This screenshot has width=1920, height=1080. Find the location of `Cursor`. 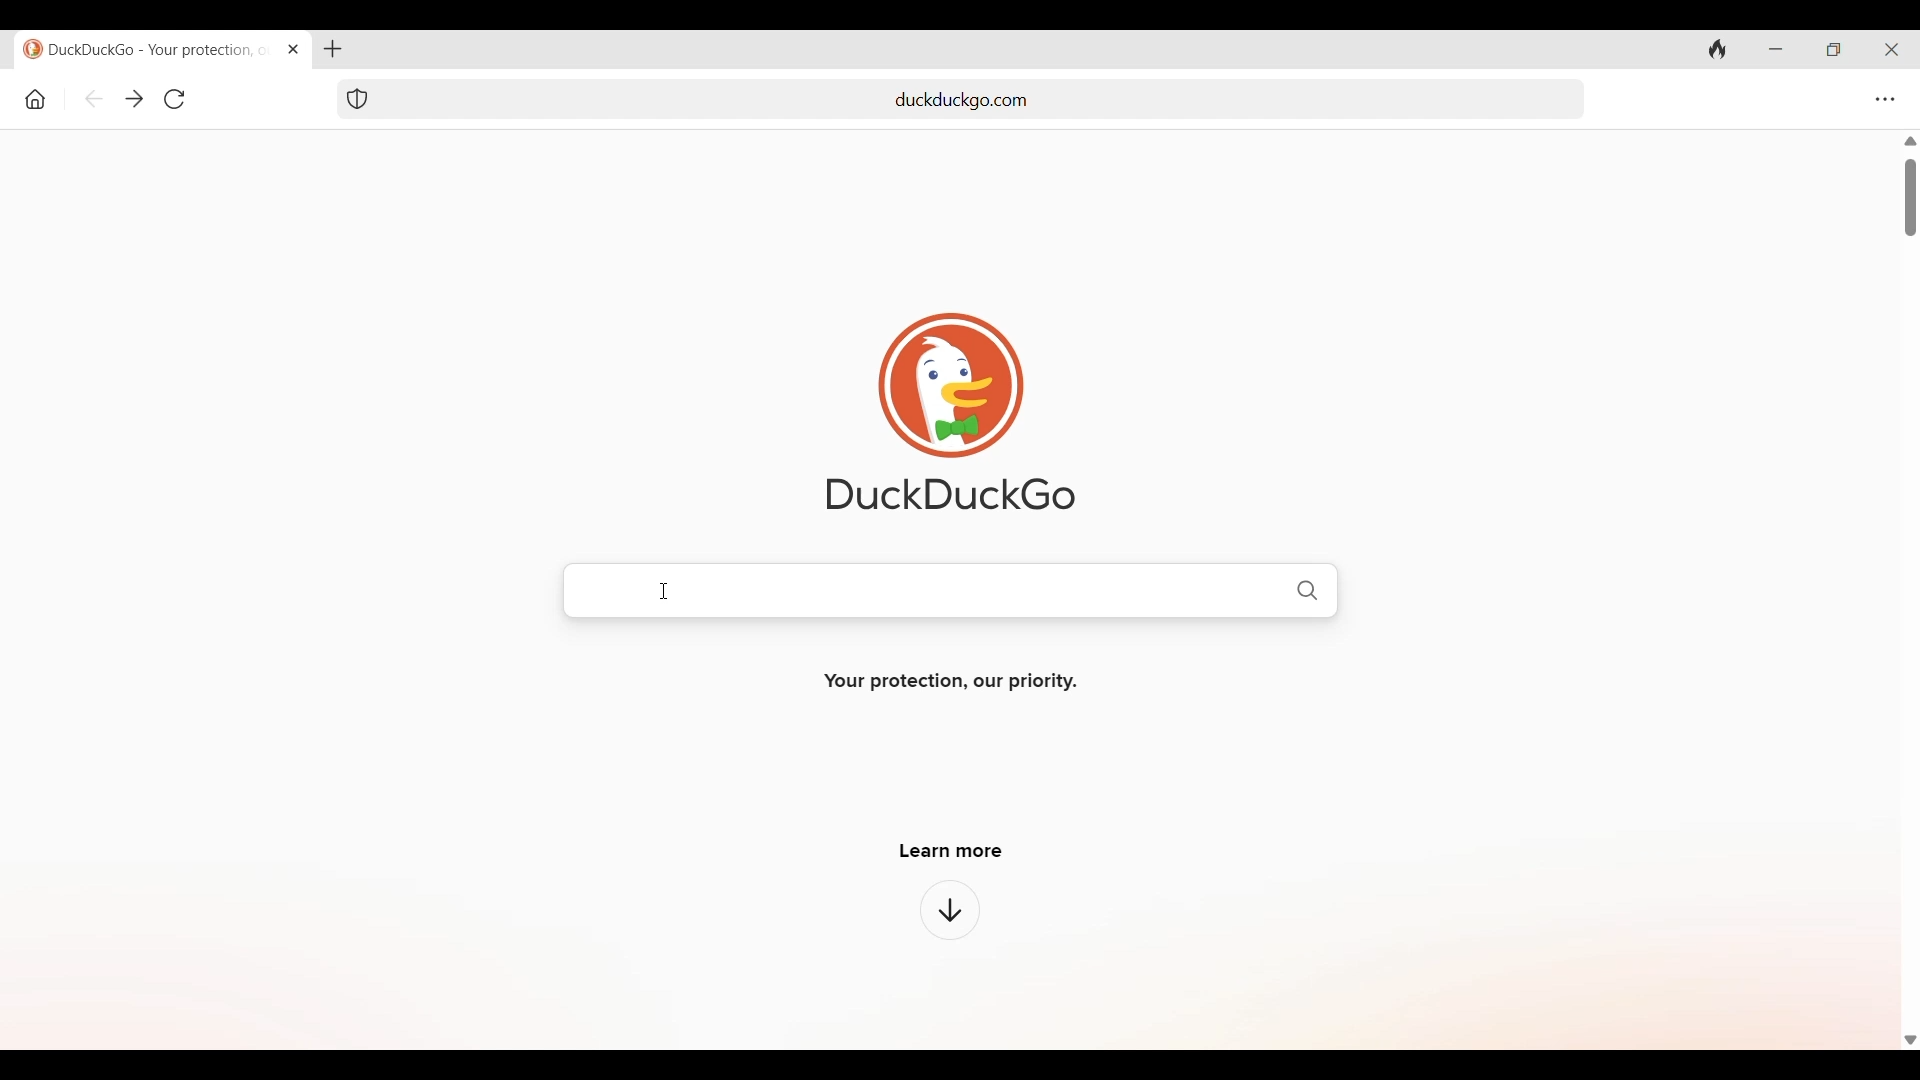

Cursor is located at coordinates (661, 591).